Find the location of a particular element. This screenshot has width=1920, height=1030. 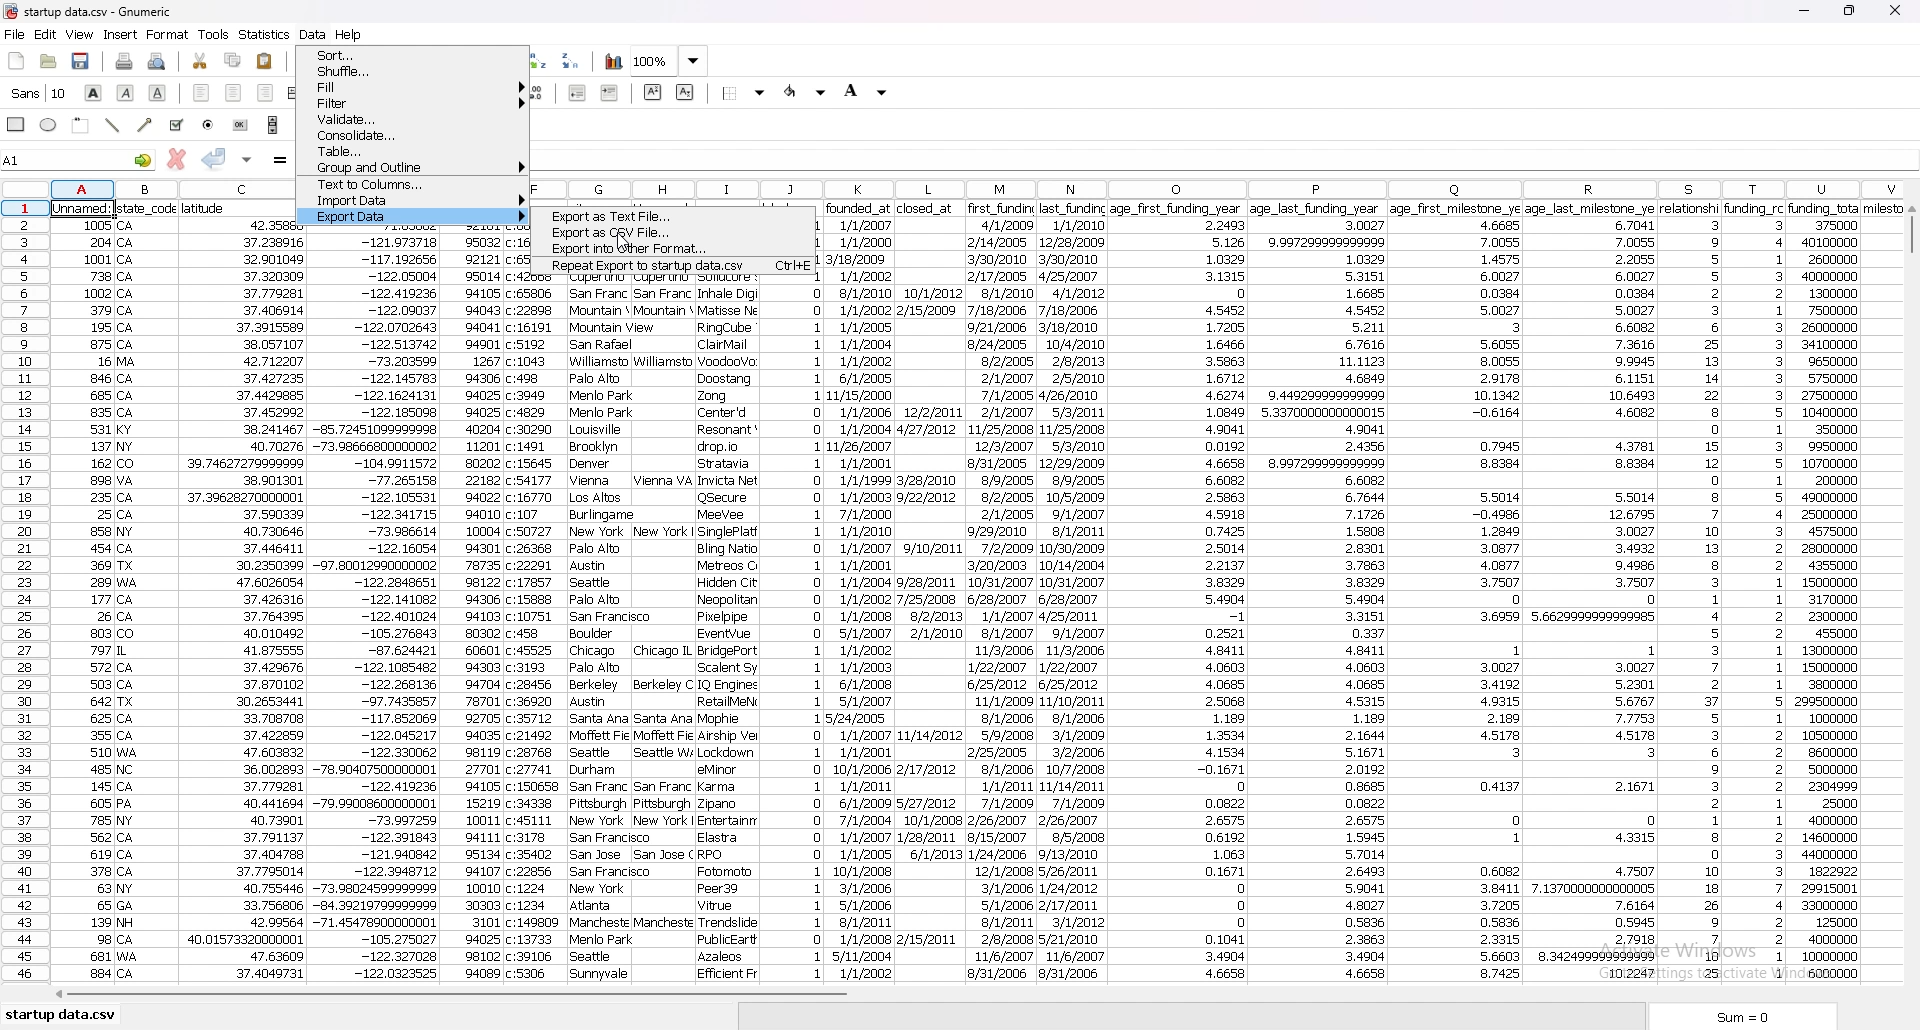

decrease decimals is located at coordinates (534, 93).